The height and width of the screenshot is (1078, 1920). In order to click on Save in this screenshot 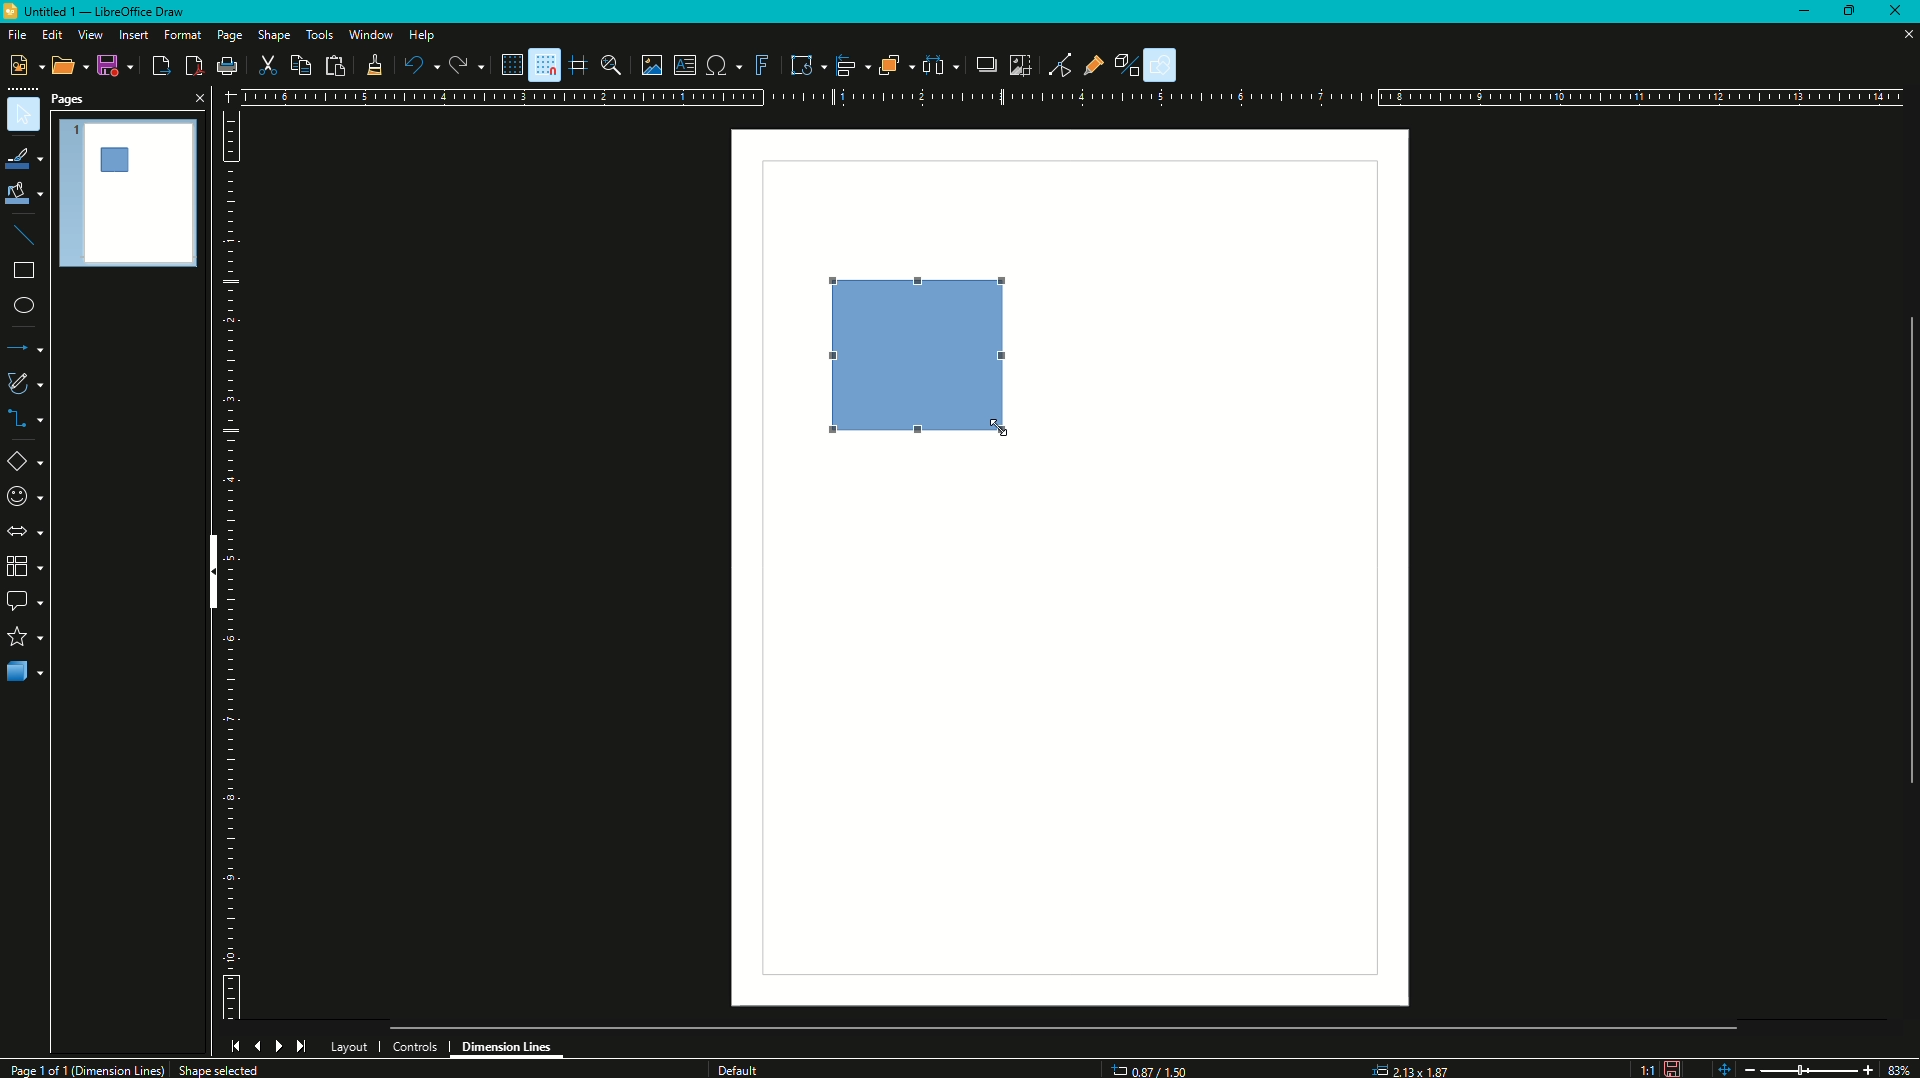, I will do `click(112, 67)`.